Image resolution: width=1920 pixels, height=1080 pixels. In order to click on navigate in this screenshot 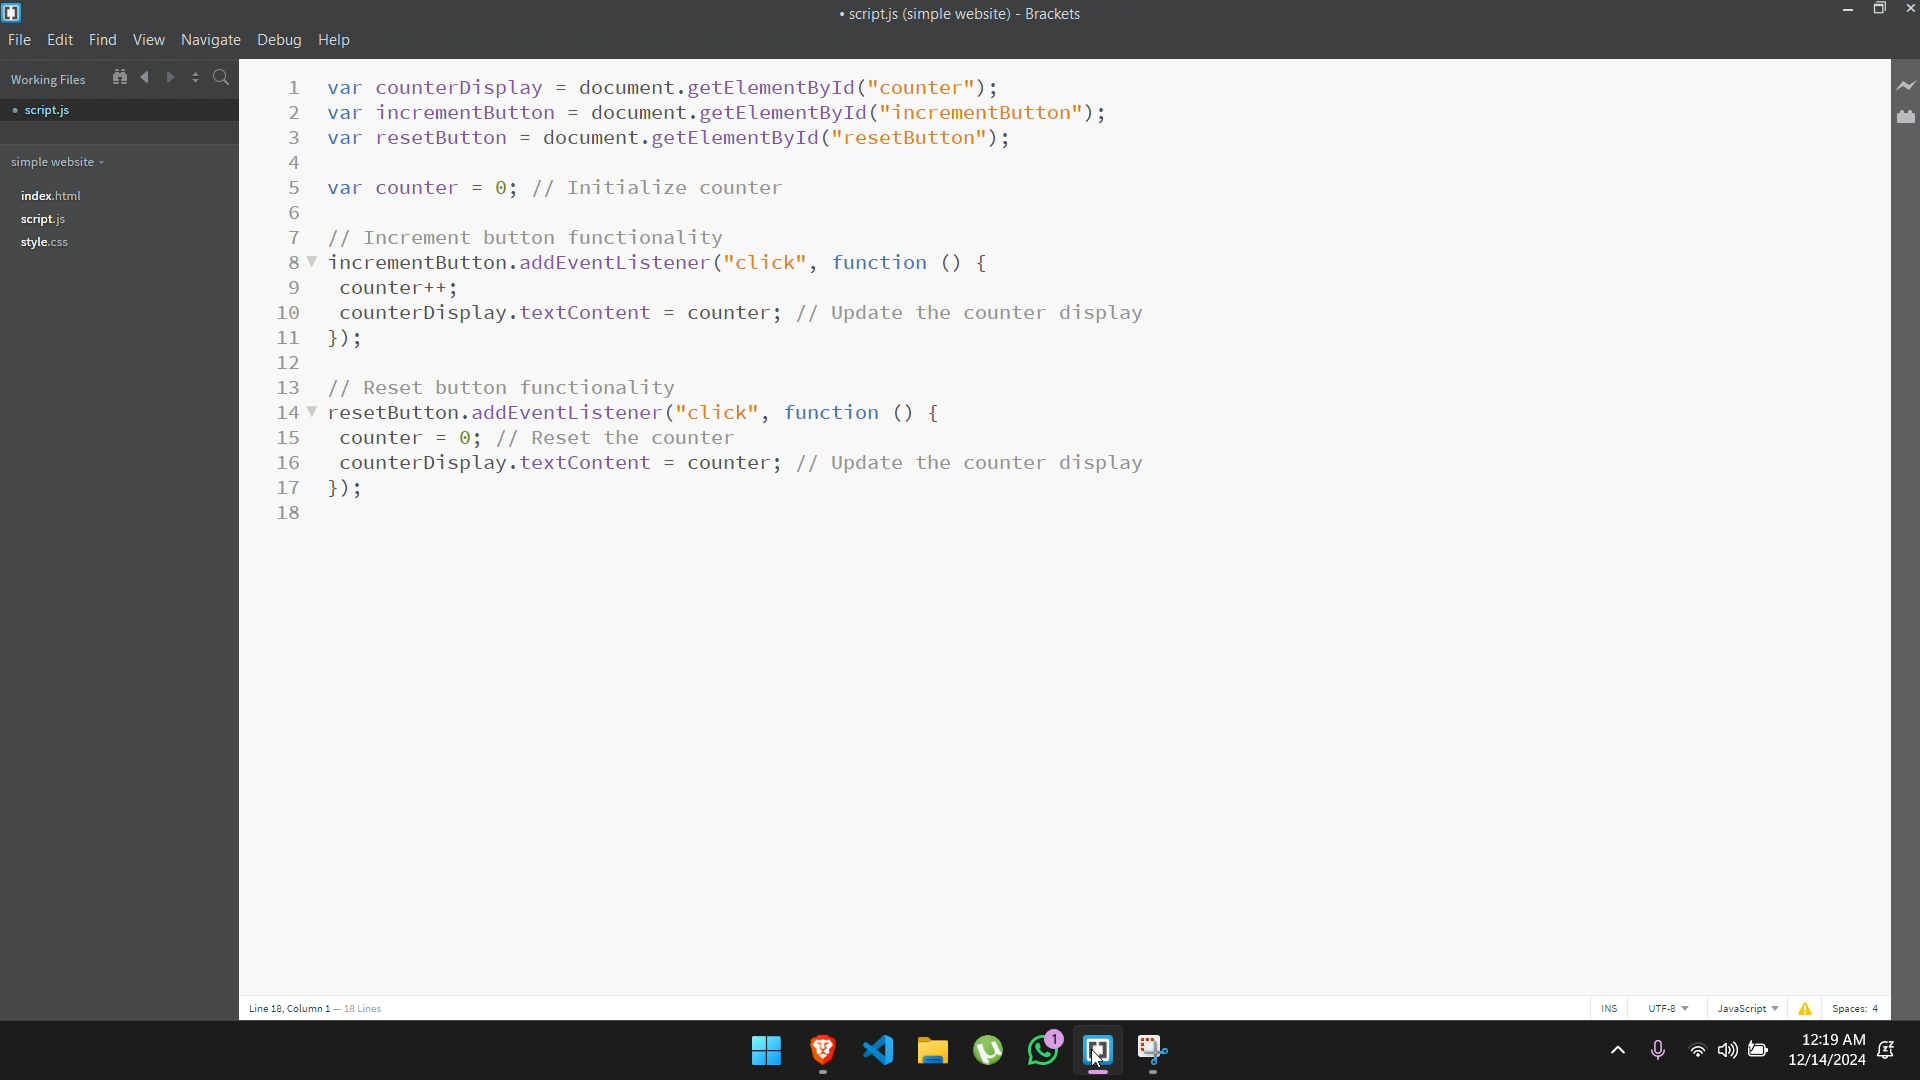, I will do `click(212, 40)`.